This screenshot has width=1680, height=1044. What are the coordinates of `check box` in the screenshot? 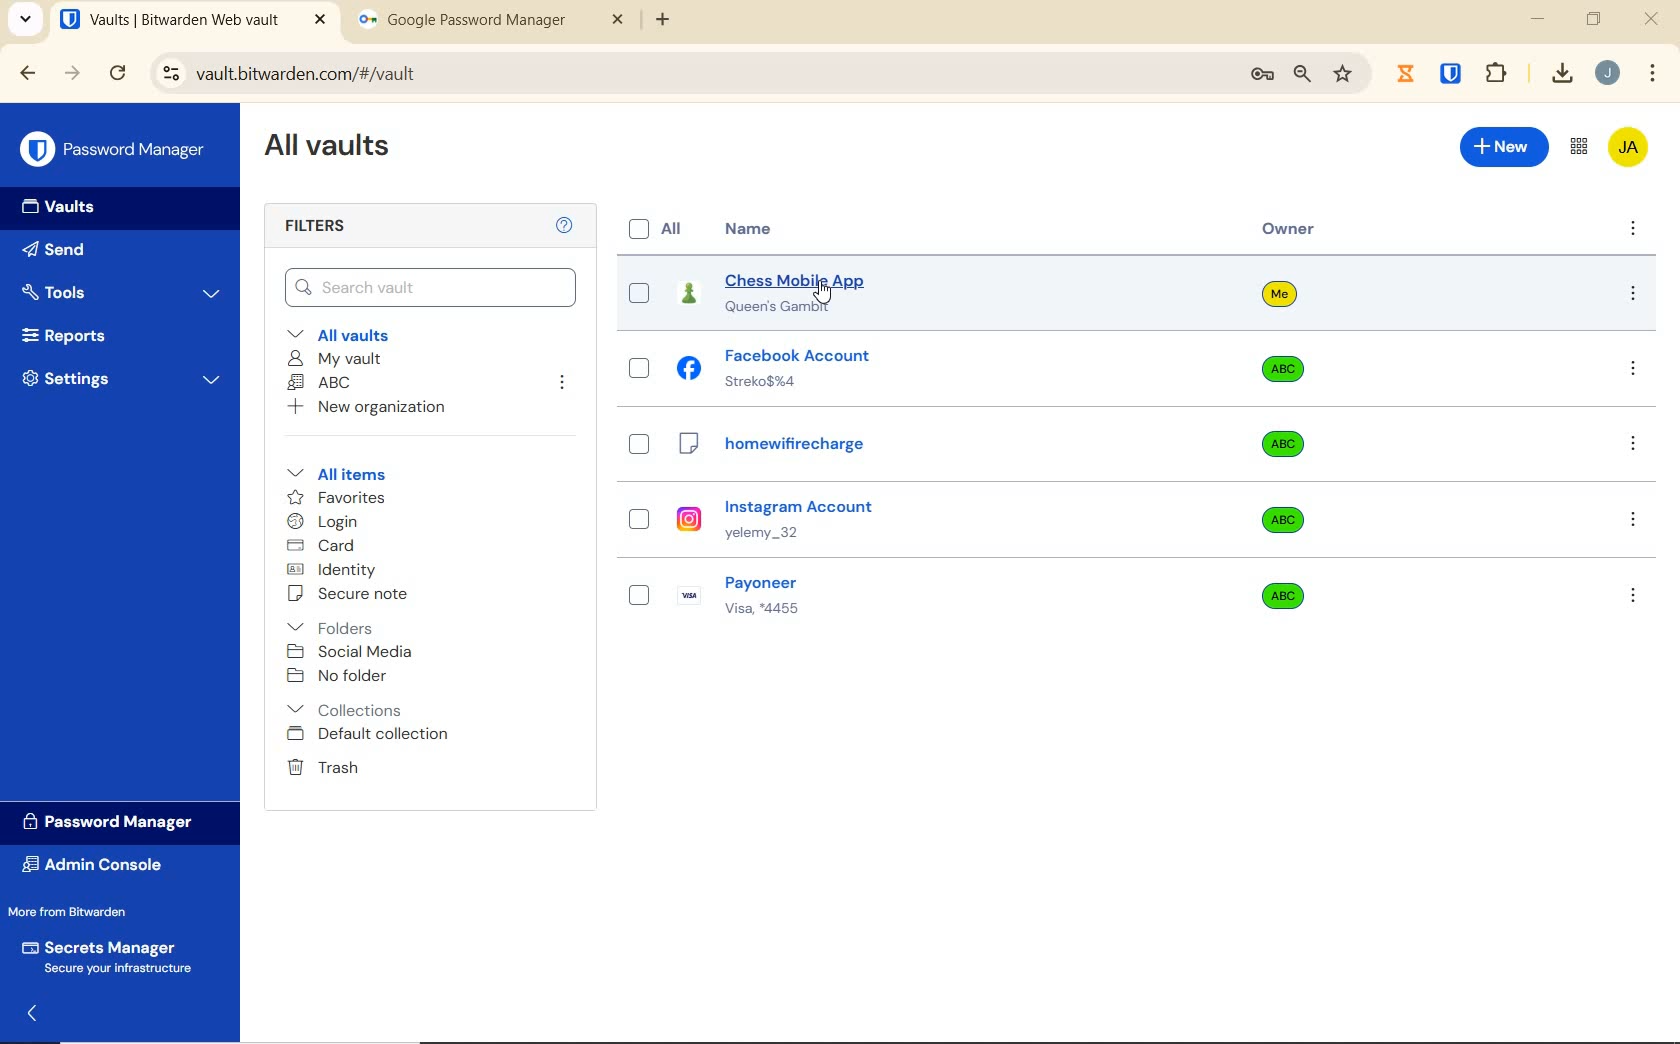 It's located at (638, 588).